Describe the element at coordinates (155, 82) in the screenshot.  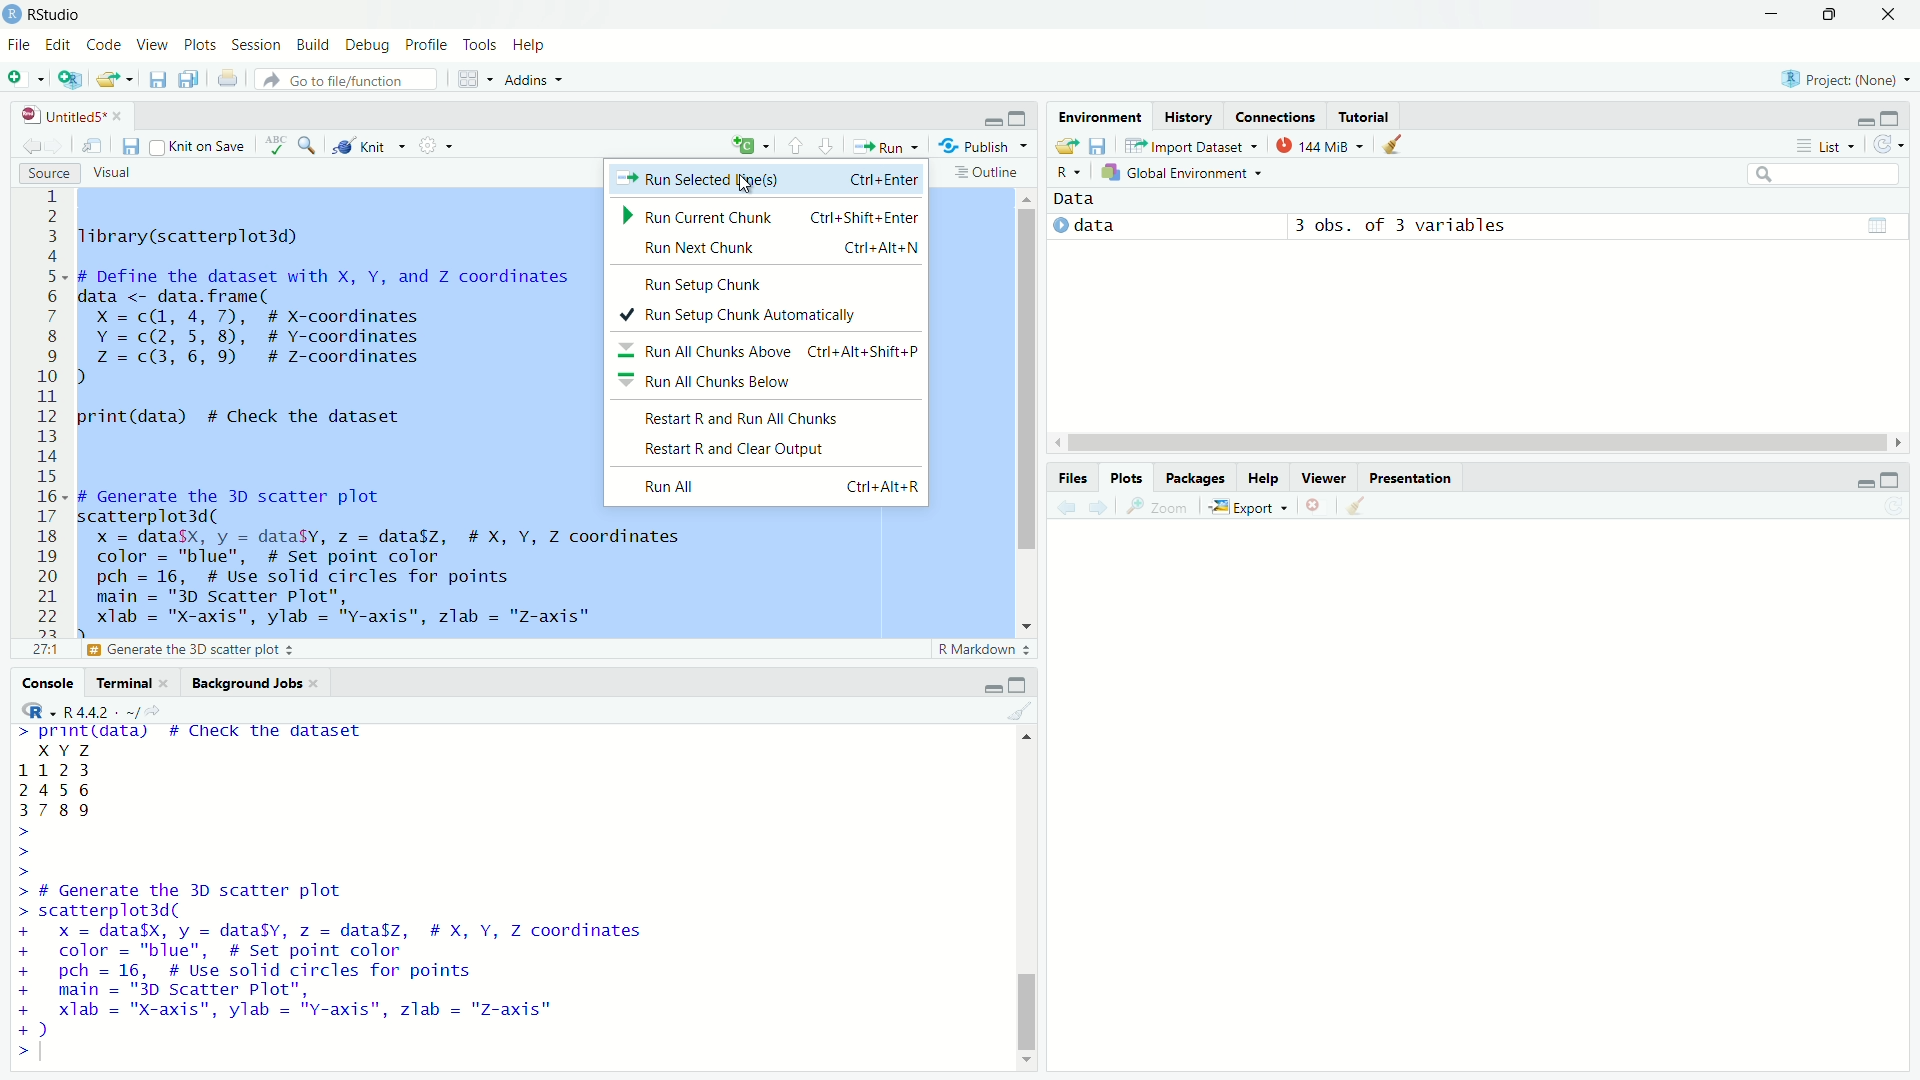
I see `save current document` at that location.